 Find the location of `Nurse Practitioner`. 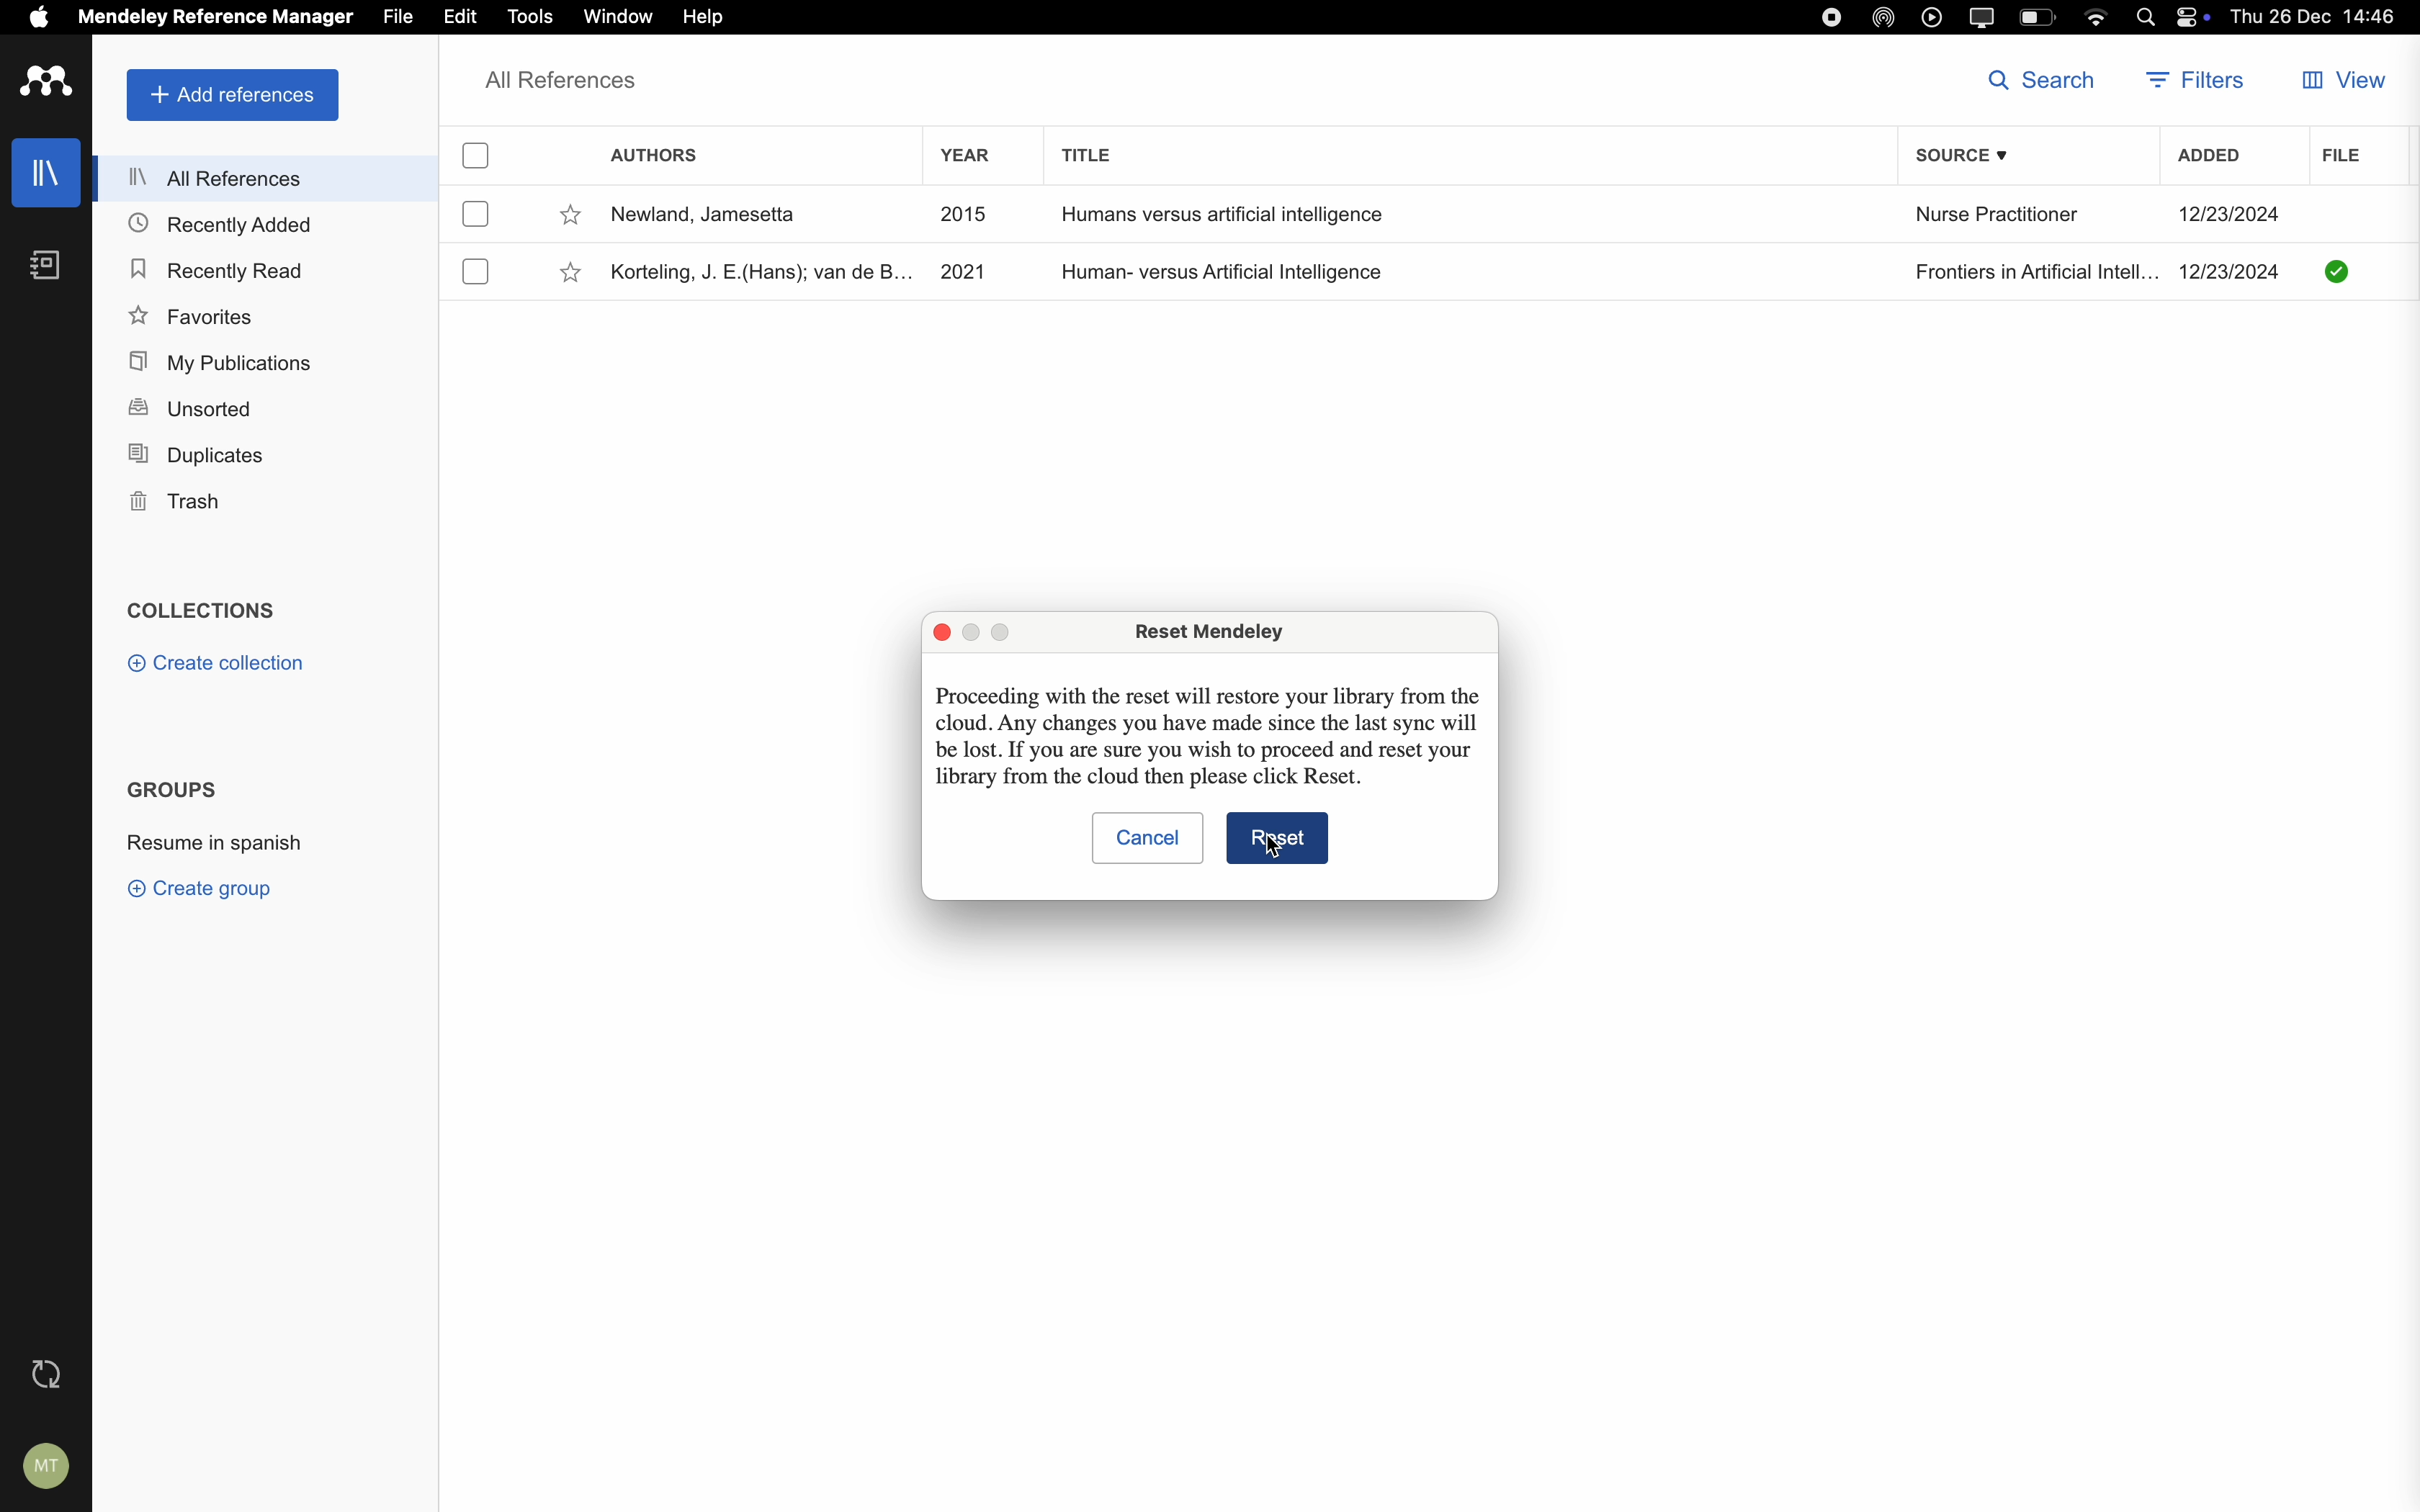

Nurse Practitioner is located at coordinates (1975, 214).